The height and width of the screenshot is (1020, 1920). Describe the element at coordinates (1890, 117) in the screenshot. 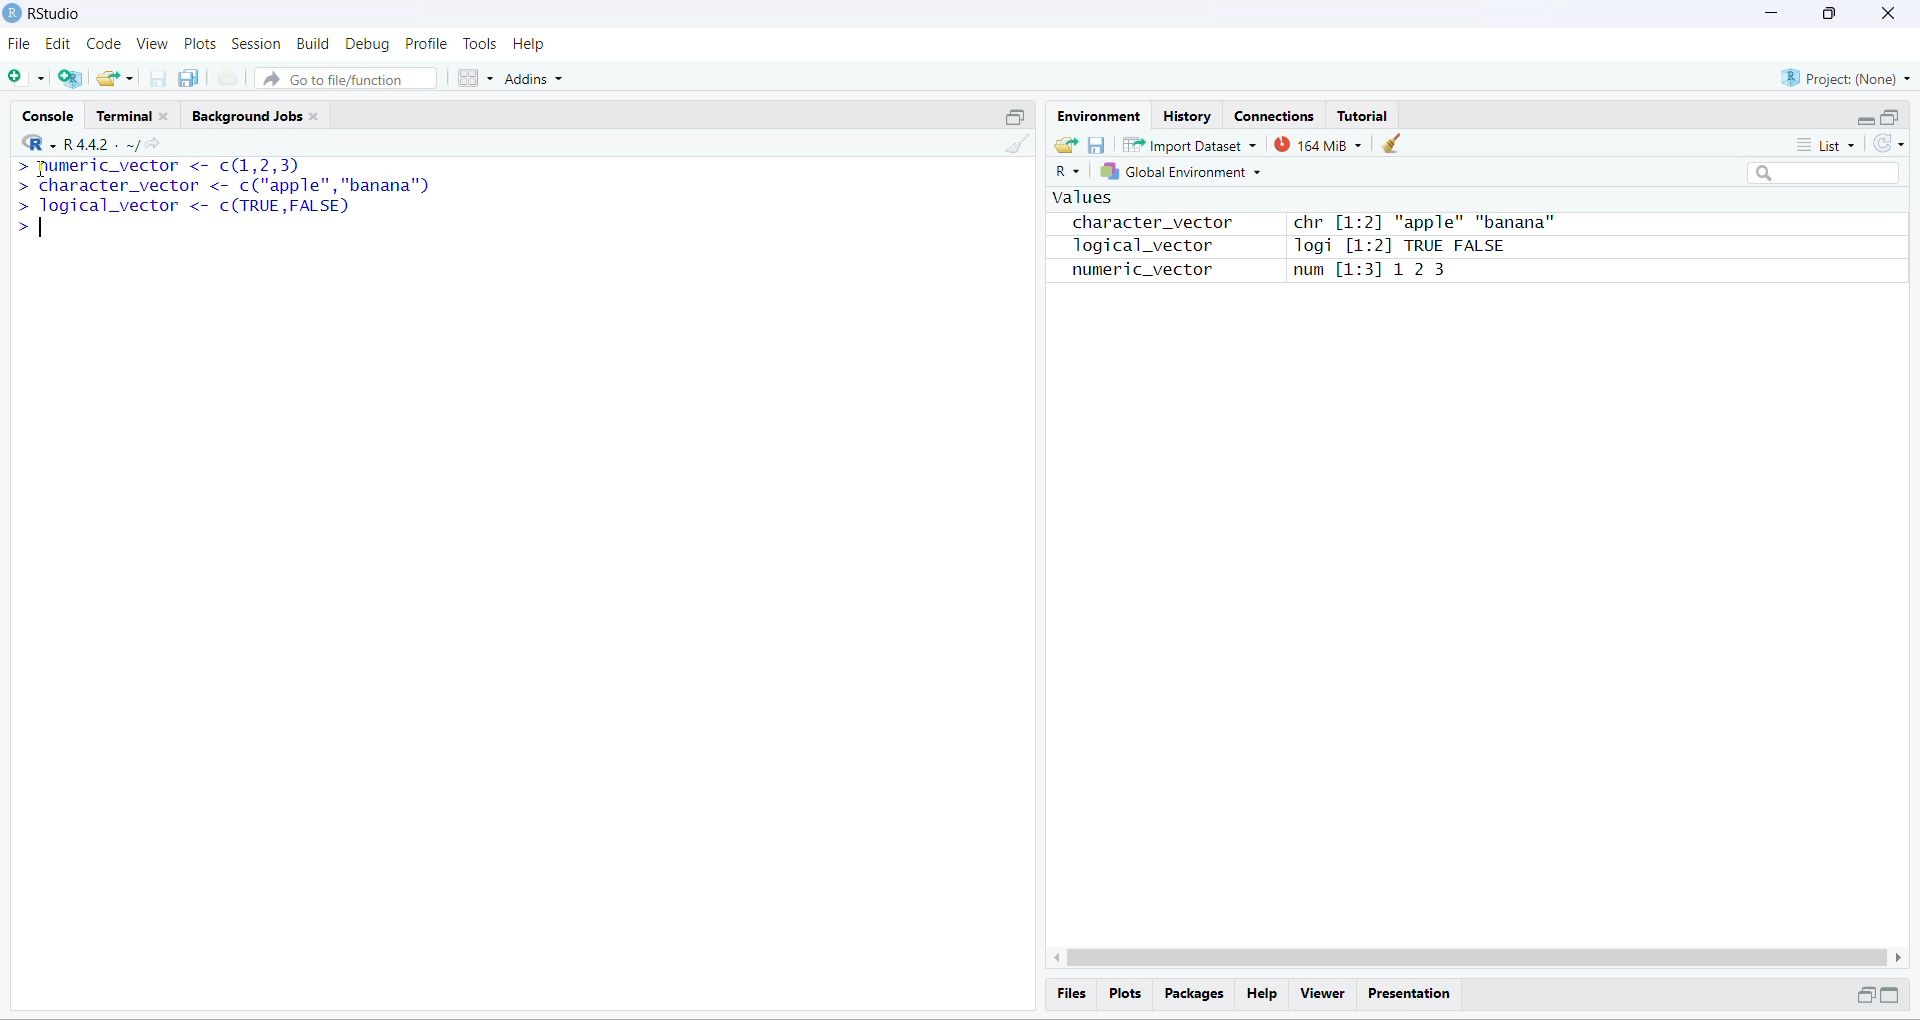

I see `maximize` at that location.